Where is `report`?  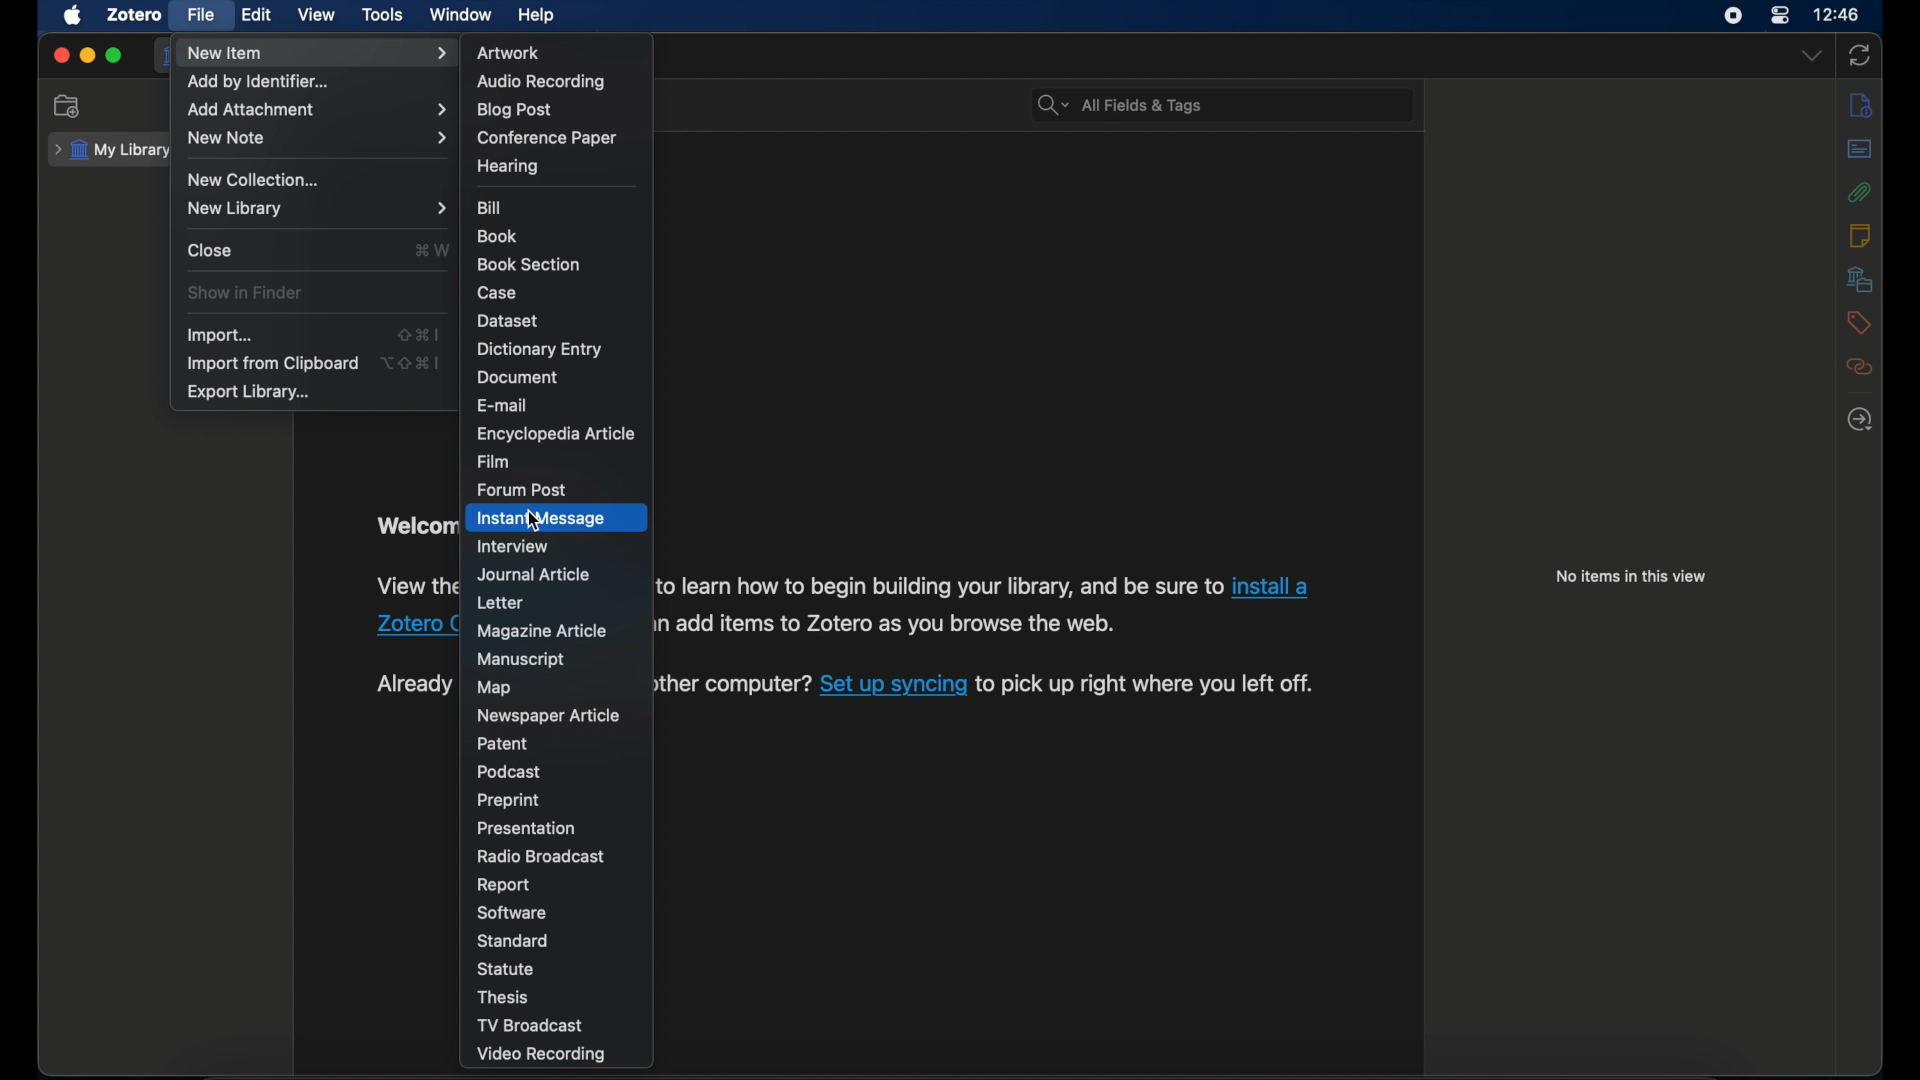 report is located at coordinates (503, 885).